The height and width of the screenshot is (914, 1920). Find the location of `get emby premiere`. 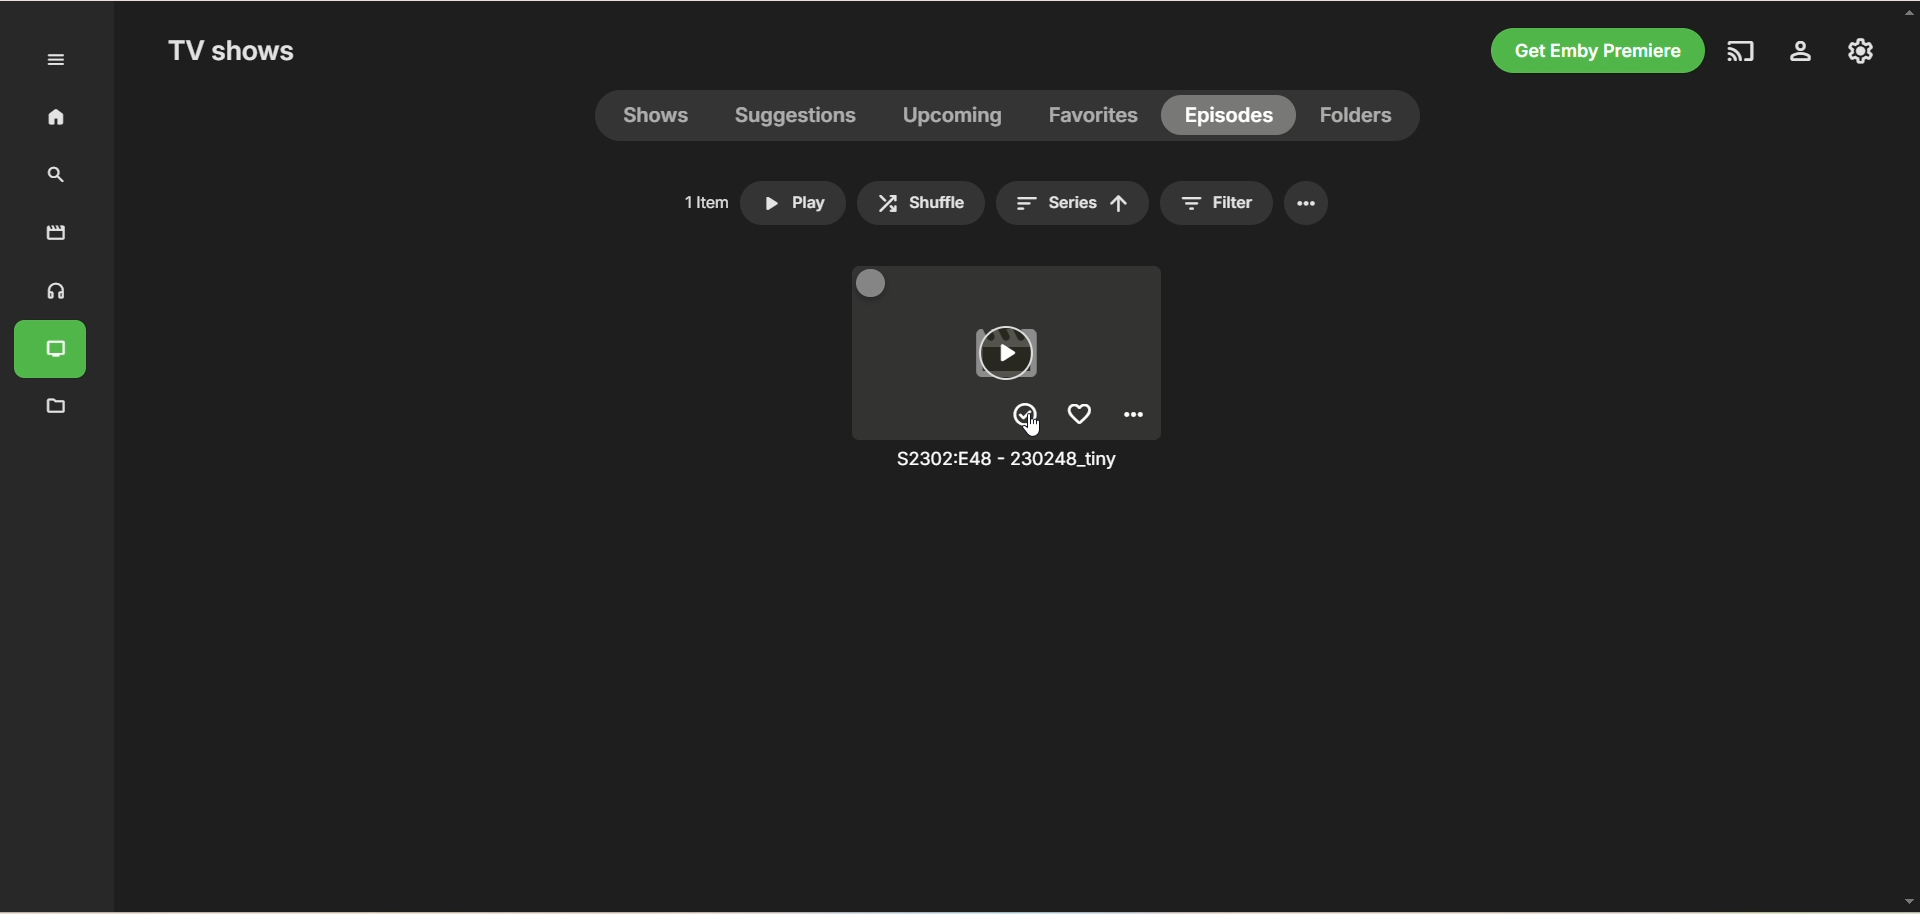

get emby premiere is located at coordinates (1599, 49).